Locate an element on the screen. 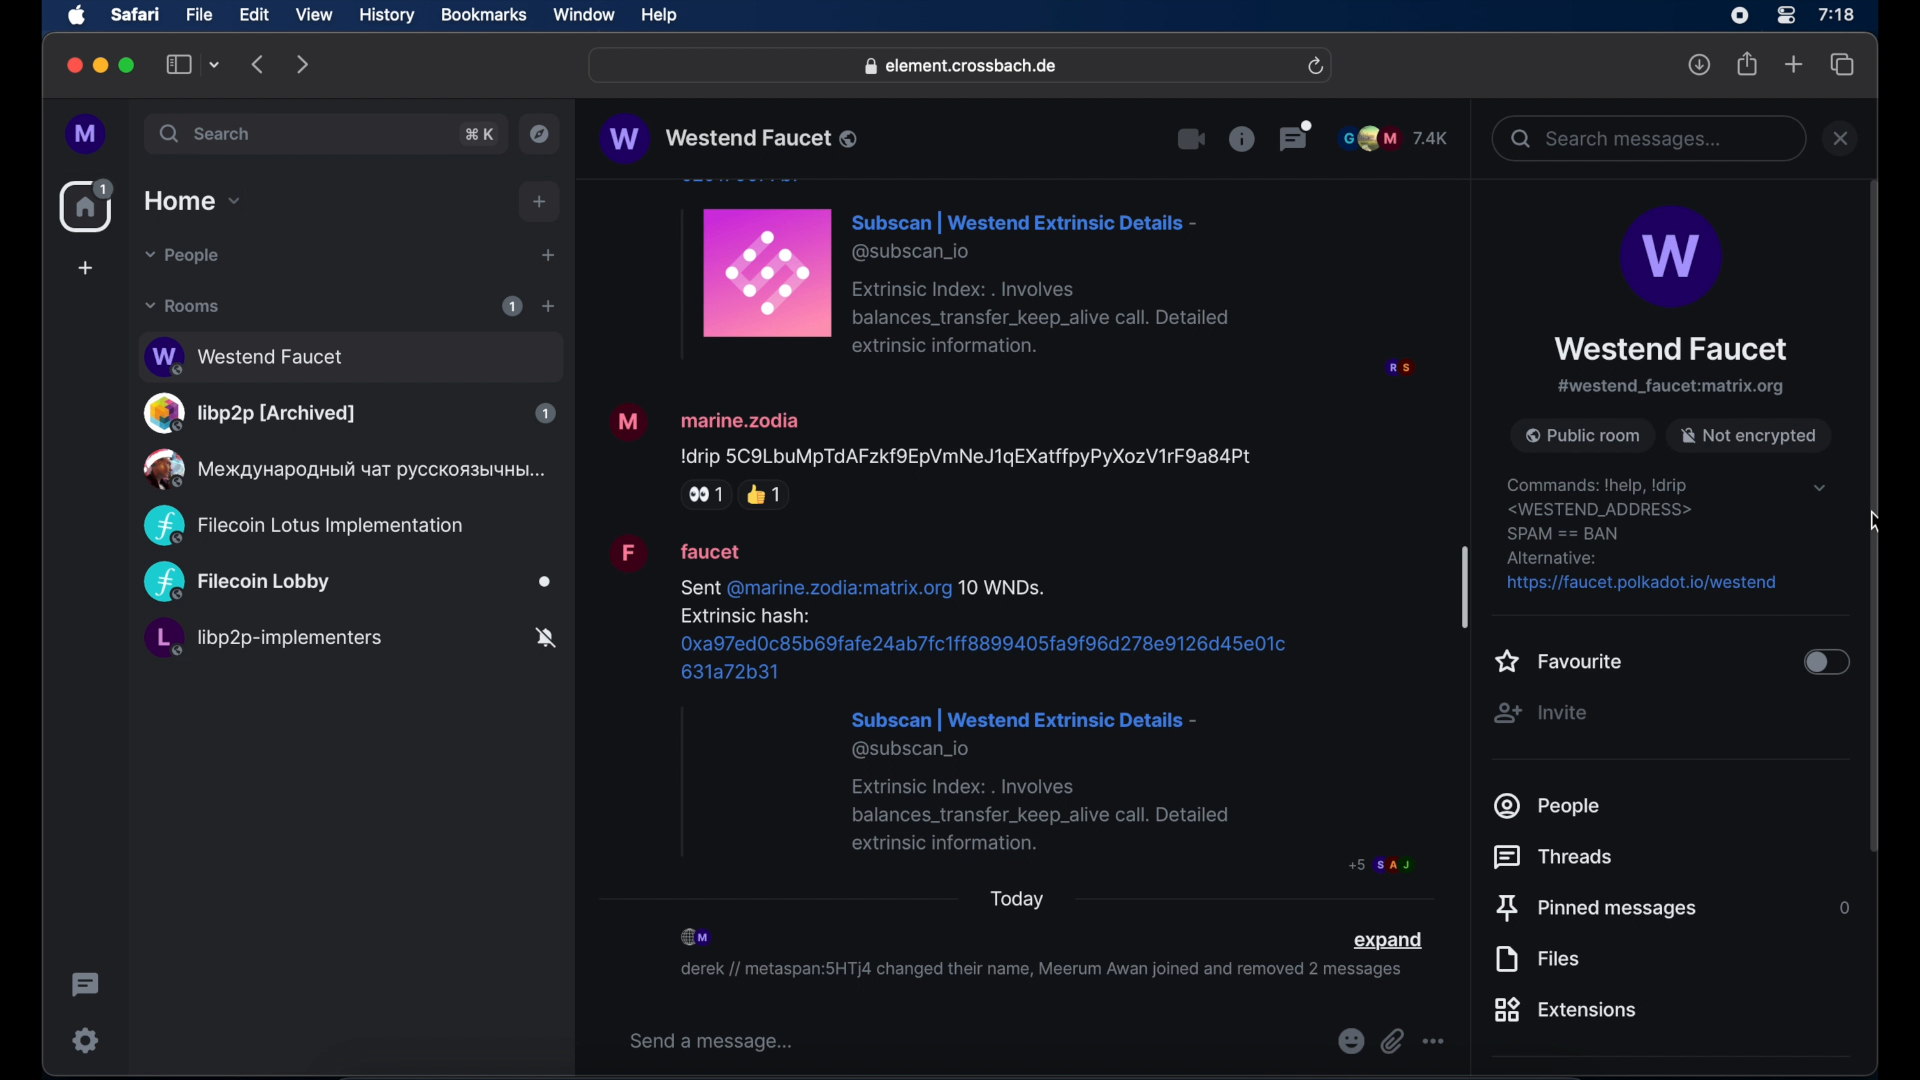  emojis is located at coordinates (1349, 1042).